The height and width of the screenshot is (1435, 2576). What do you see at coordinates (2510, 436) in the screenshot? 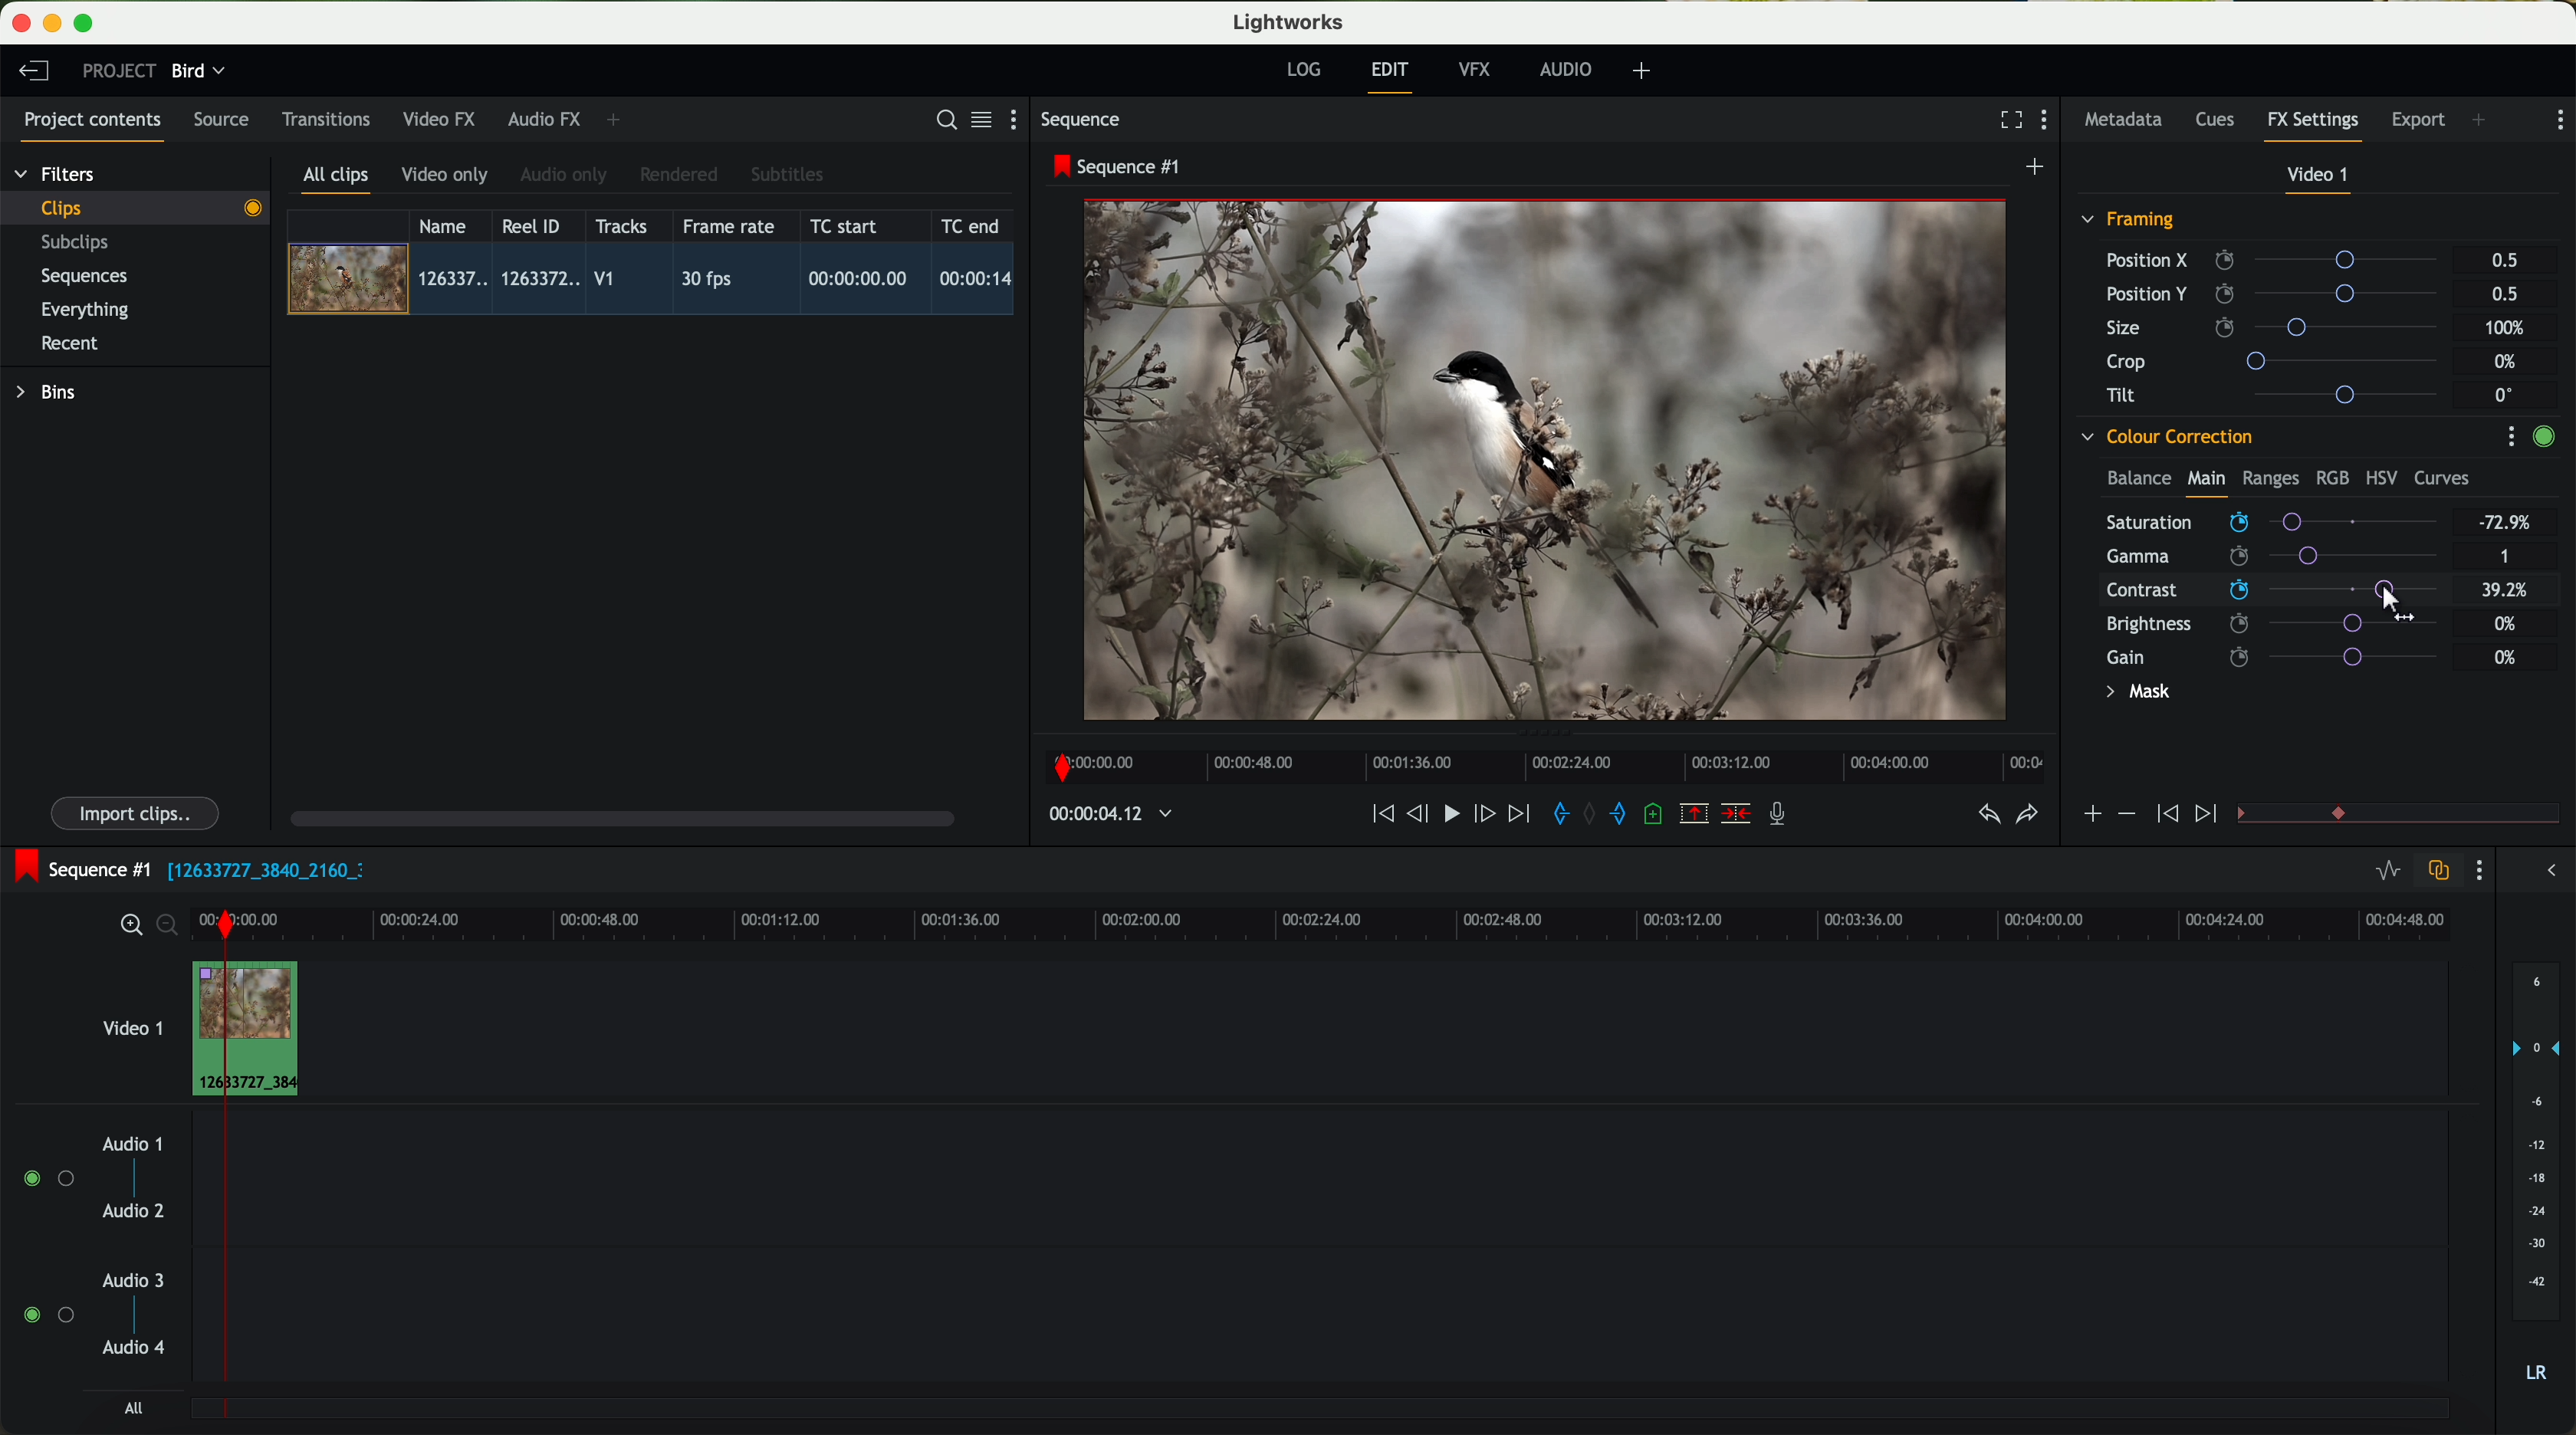
I see `show settings menu` at bounding box center [2510, 436].